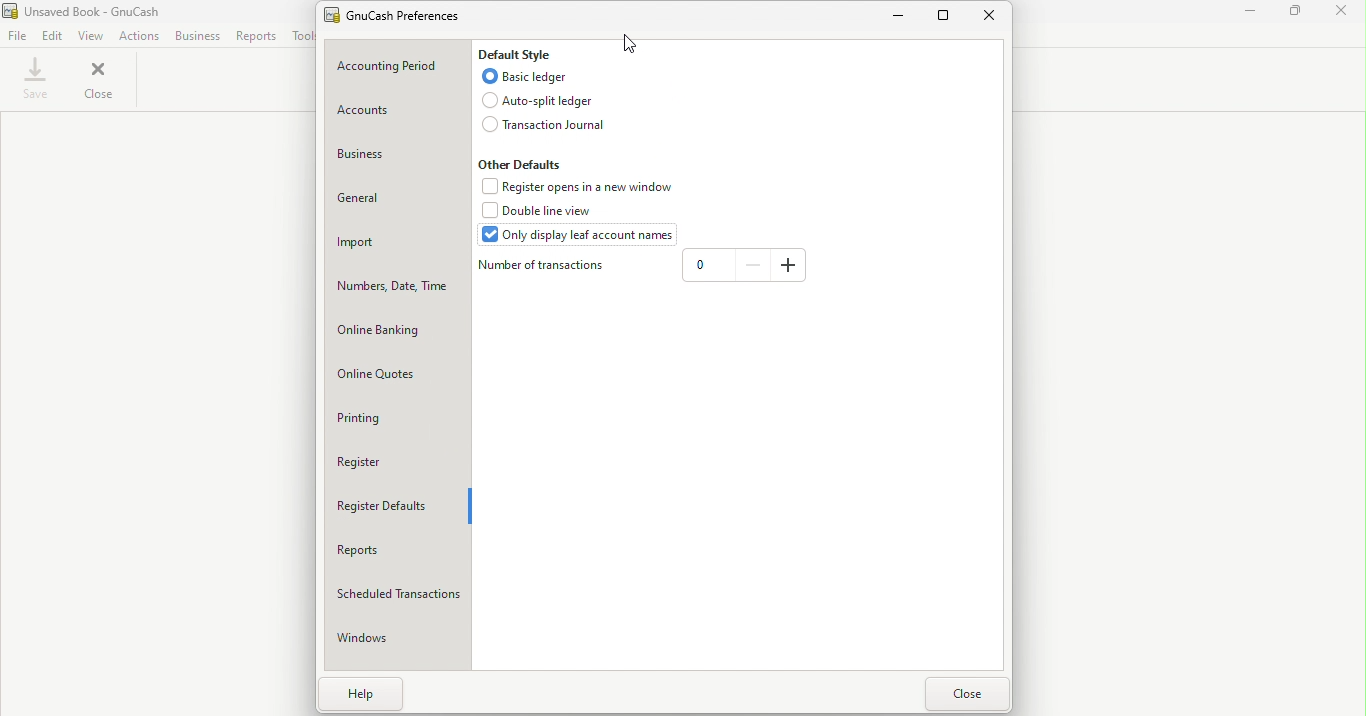  What do you see at coordinates (93, 36) in the screenshot?
I see `View` at bounding box center [93, 36].